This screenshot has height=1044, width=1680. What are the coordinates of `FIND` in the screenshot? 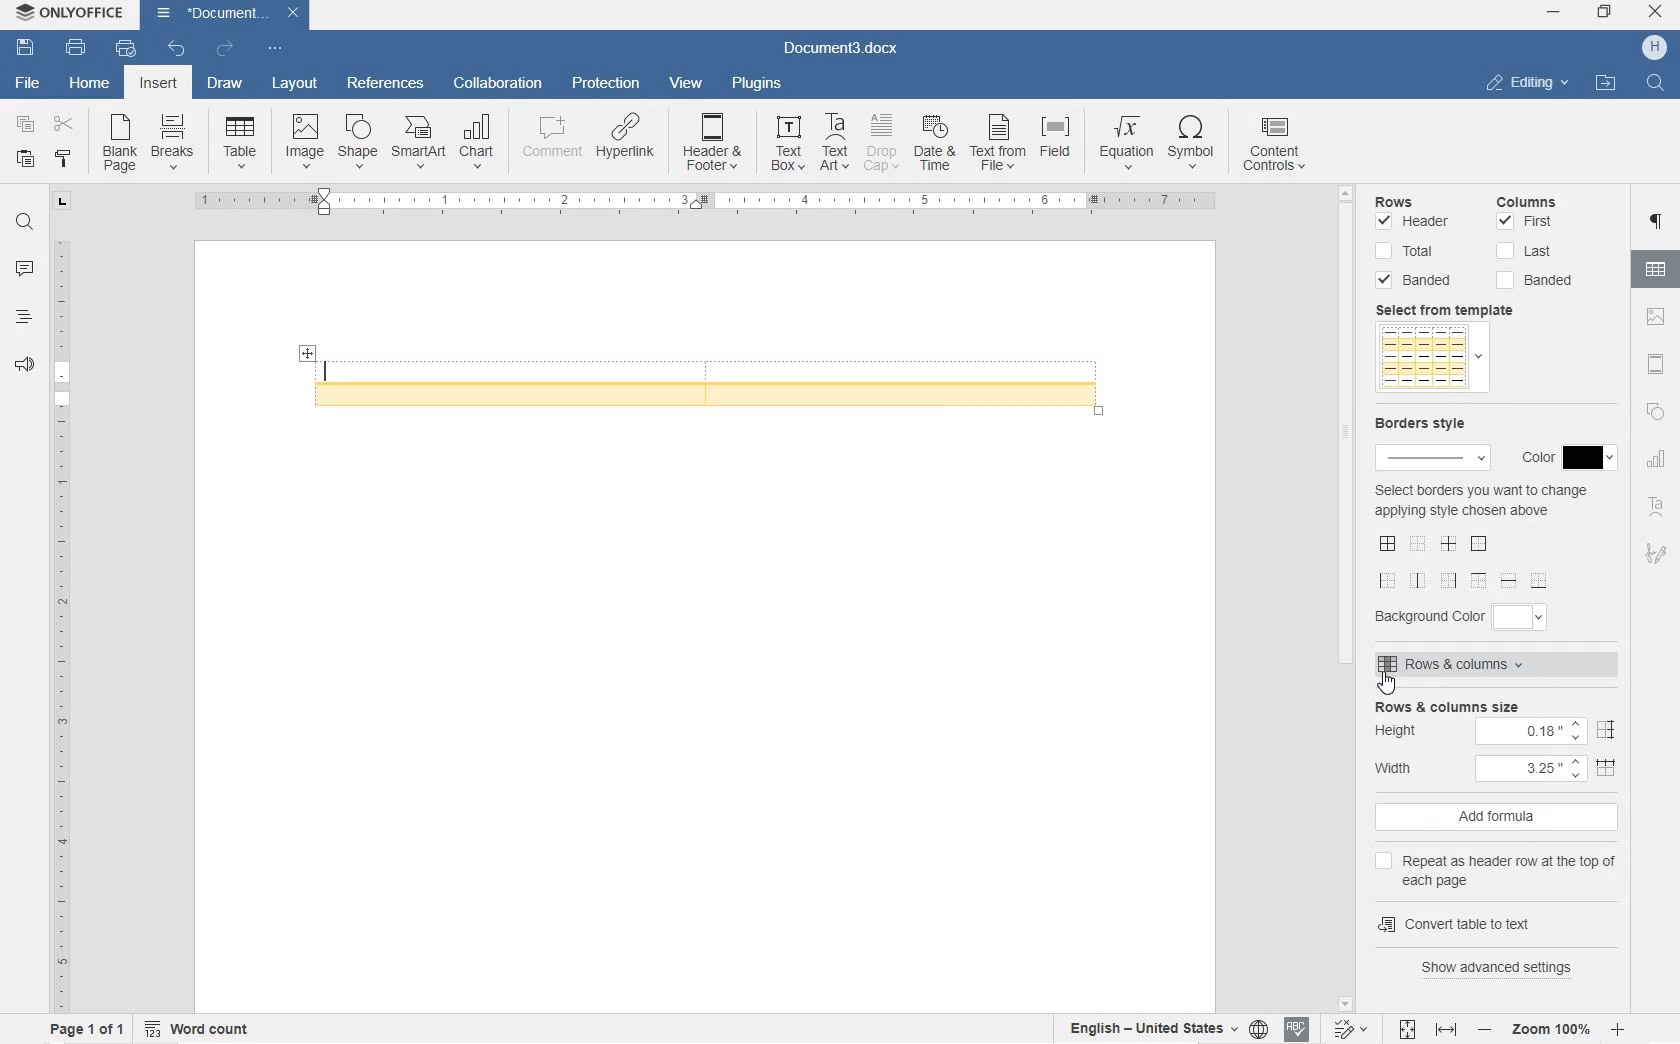 It's located at (23, 225).